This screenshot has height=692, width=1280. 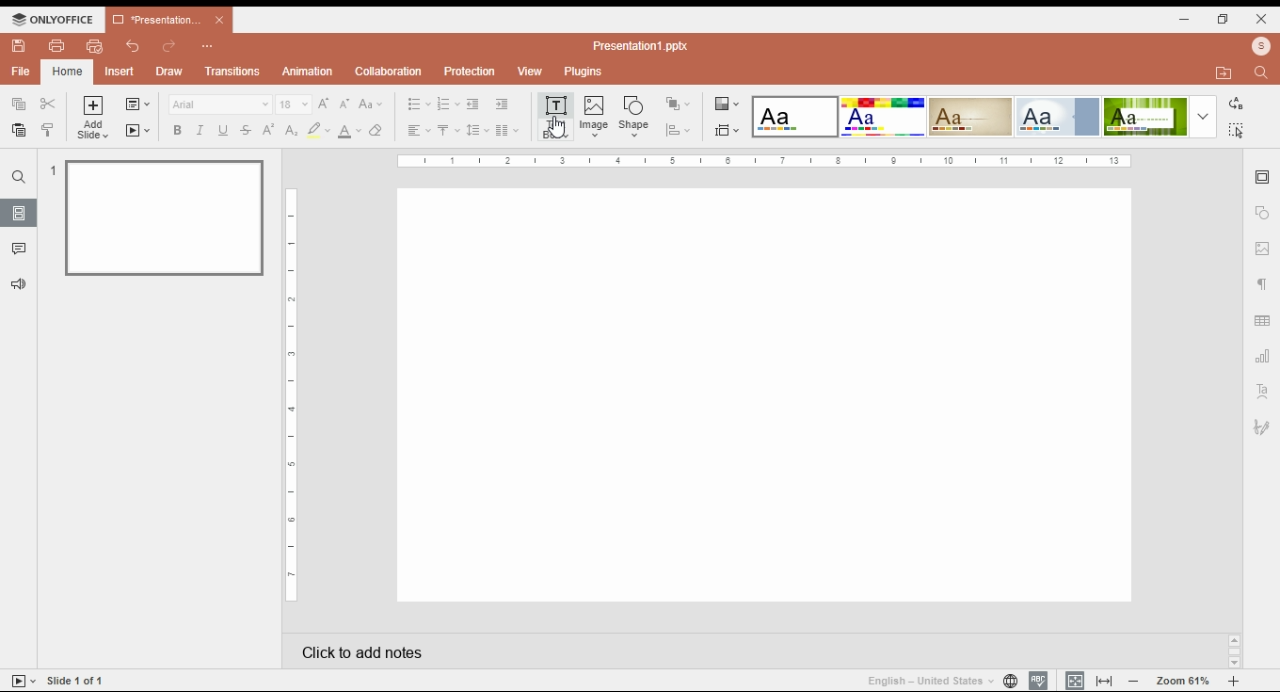 I want to click on language, so click(x=928, y=681).